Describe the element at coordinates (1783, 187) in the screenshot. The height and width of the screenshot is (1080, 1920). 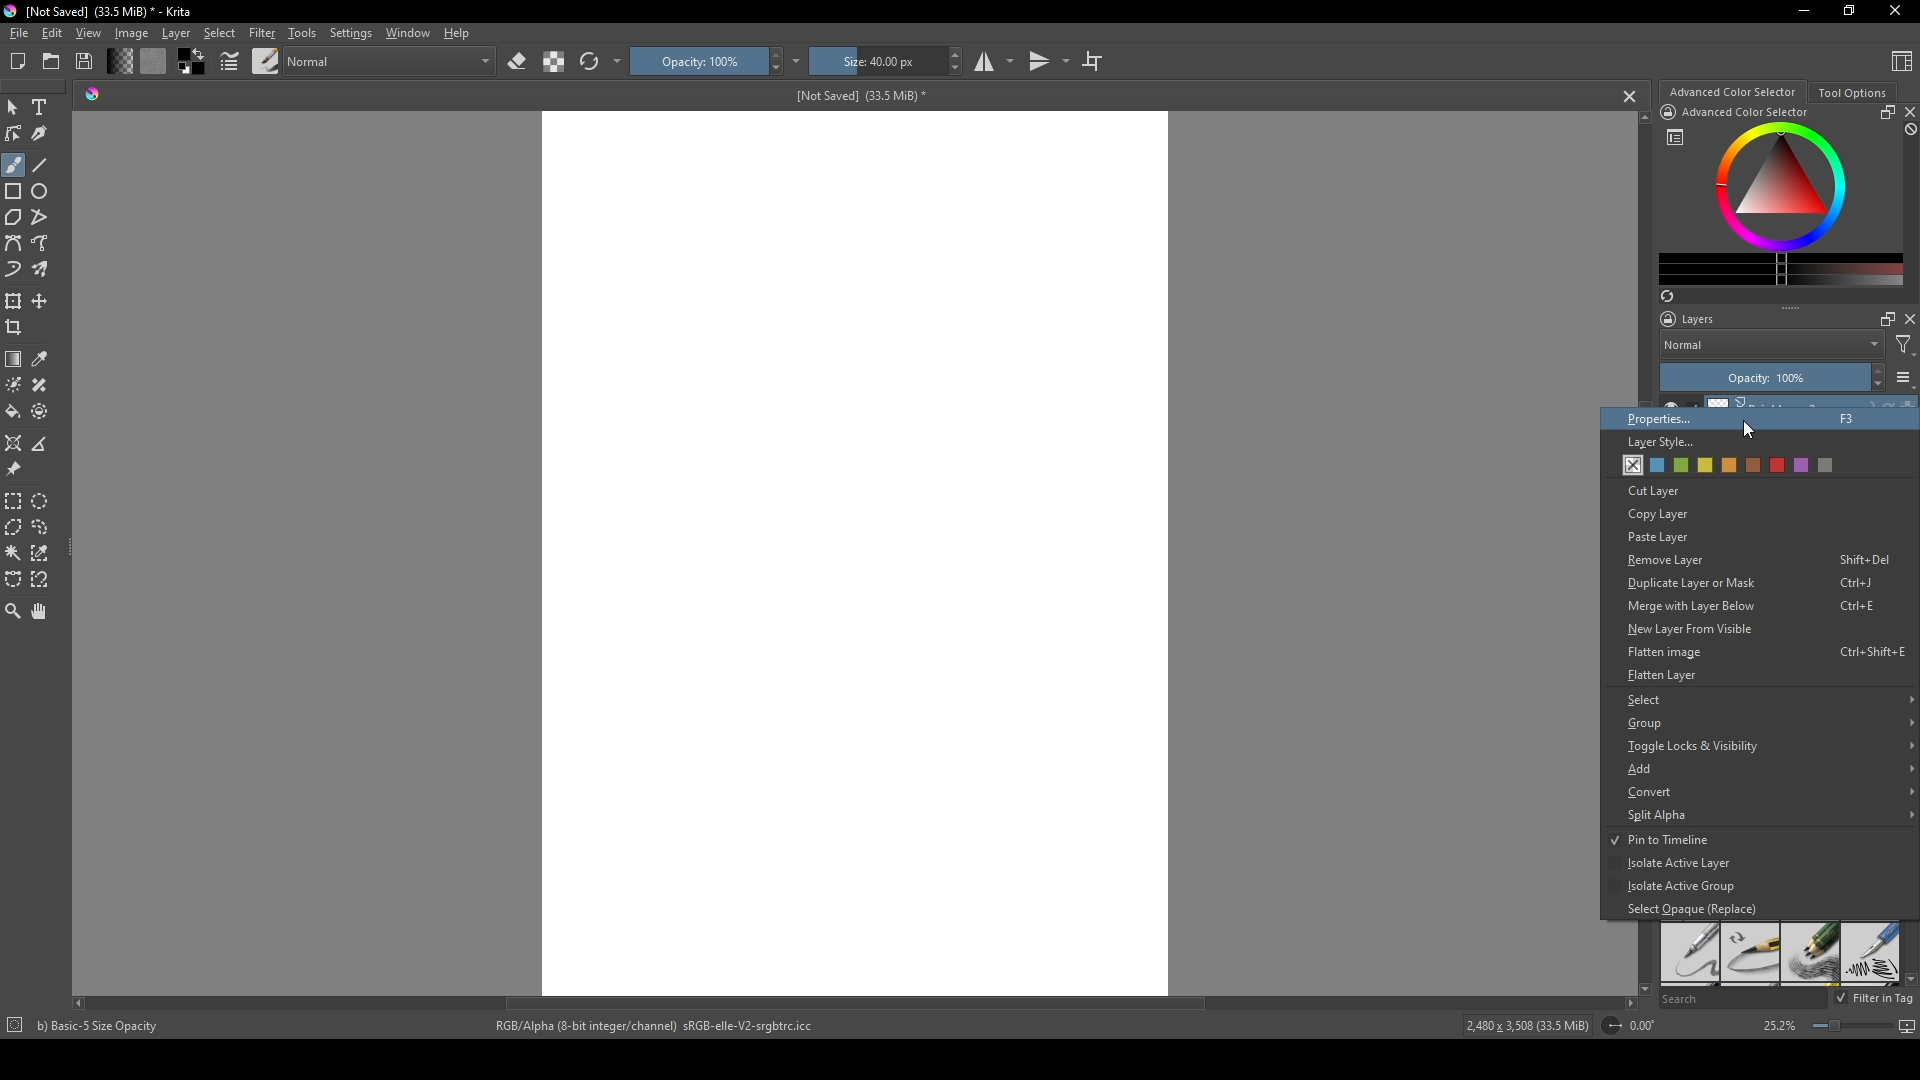
I see `colors display` at that location.